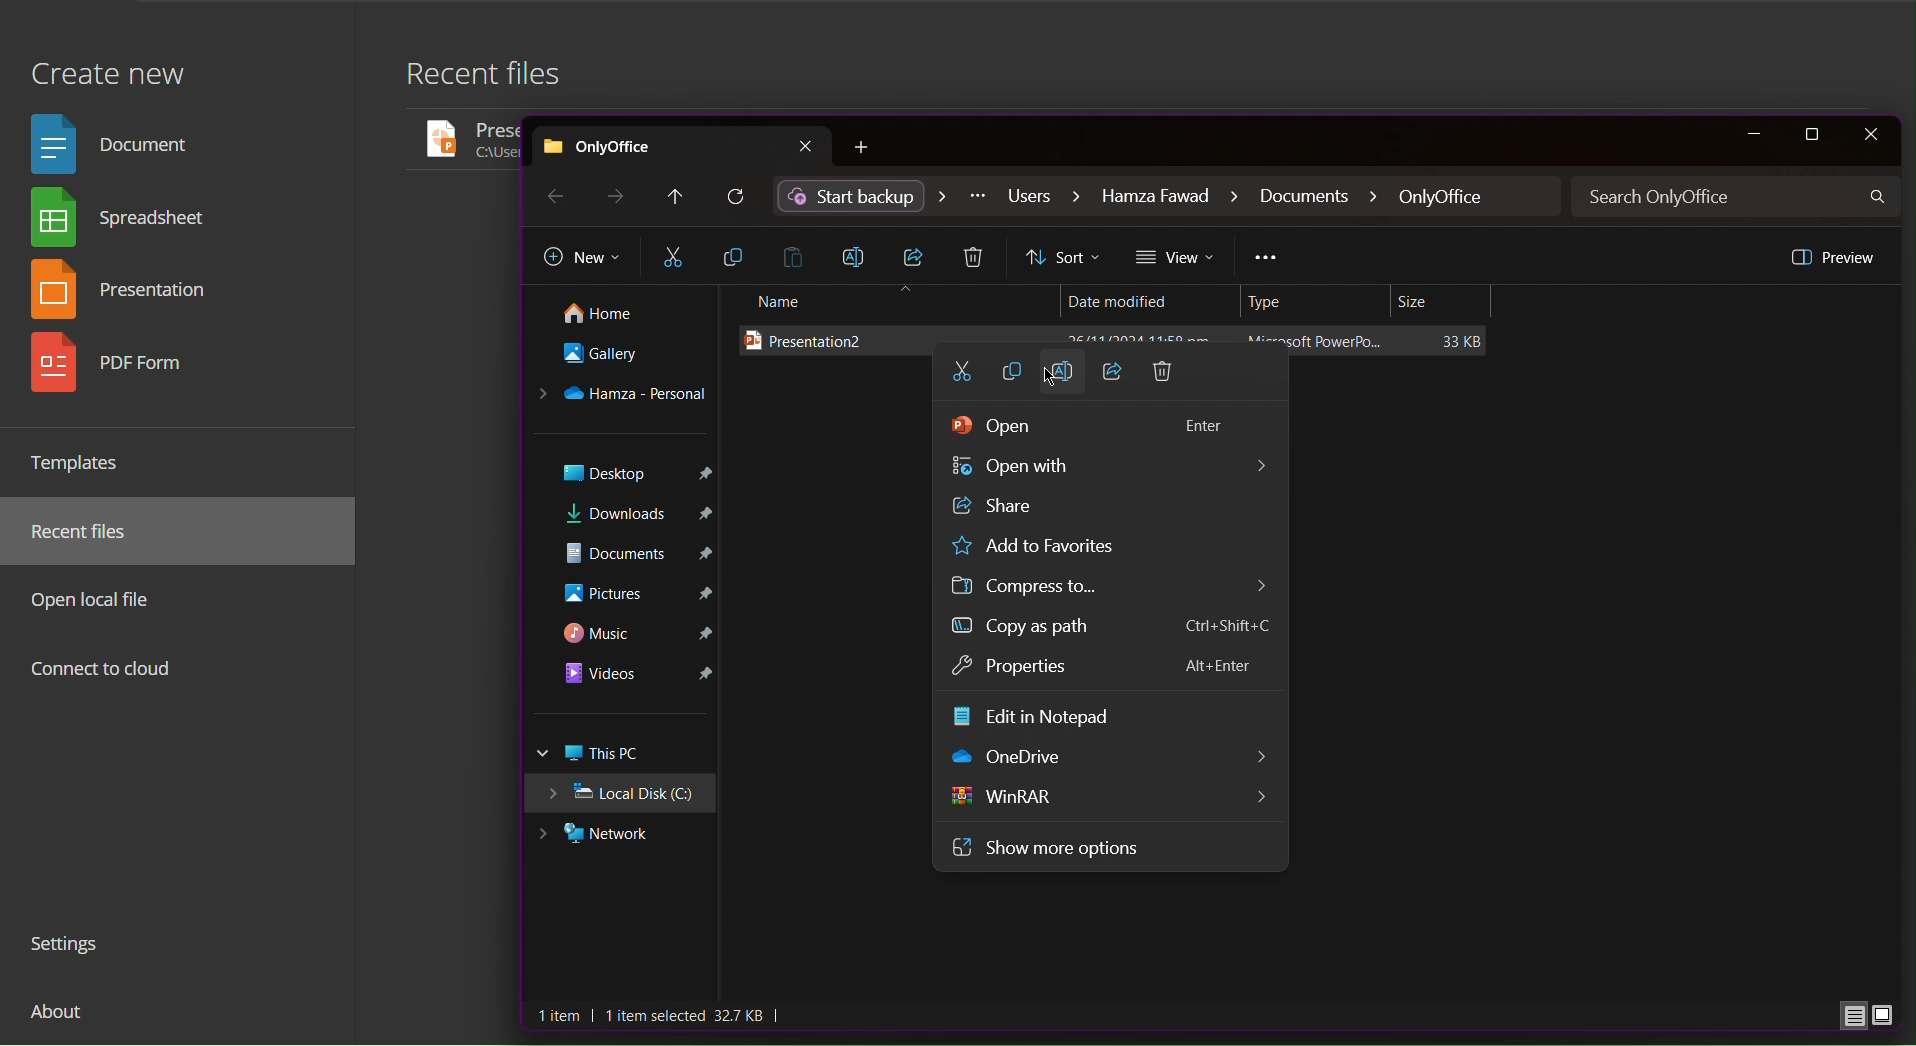 The width and height of the screenshot is (1916, 1046). What do you see at coordinates (1106, 469) in the screenshot?
I see `Open With` at bounding box center [1106, 469].